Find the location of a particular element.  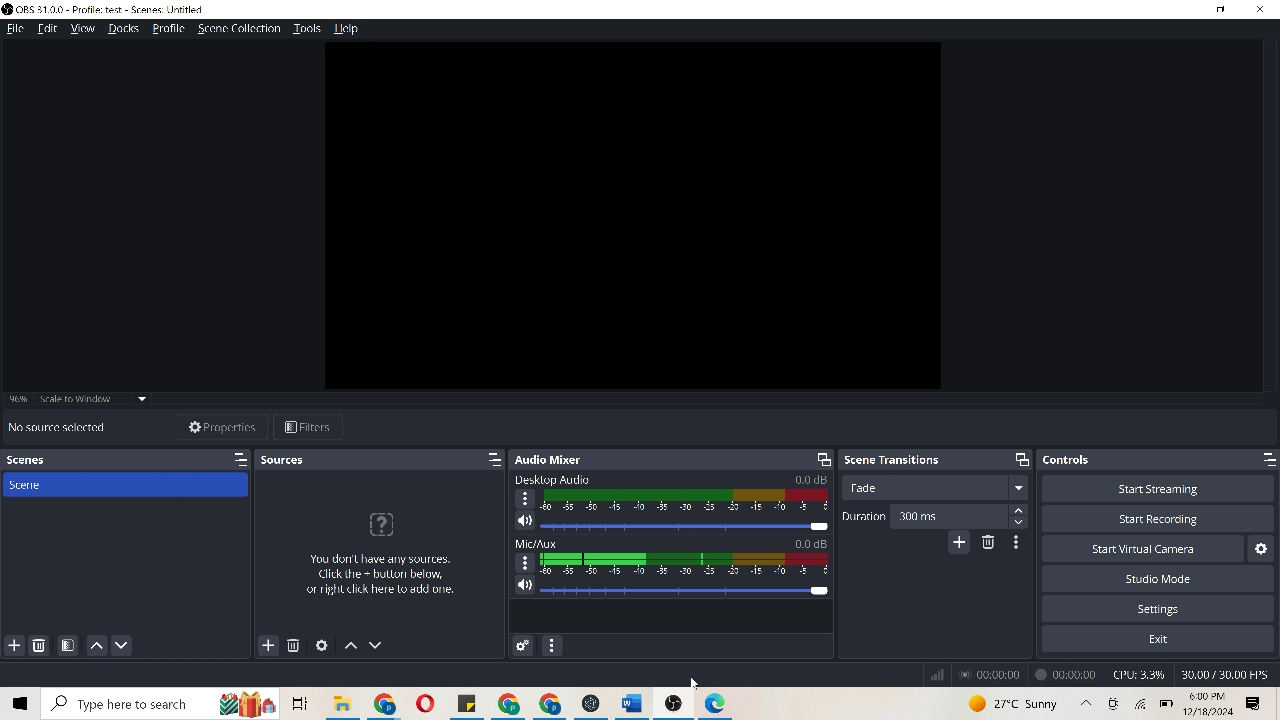

You dont have any sources. Click the+button below, or right click here to add one is located at coordinates (377, 589).